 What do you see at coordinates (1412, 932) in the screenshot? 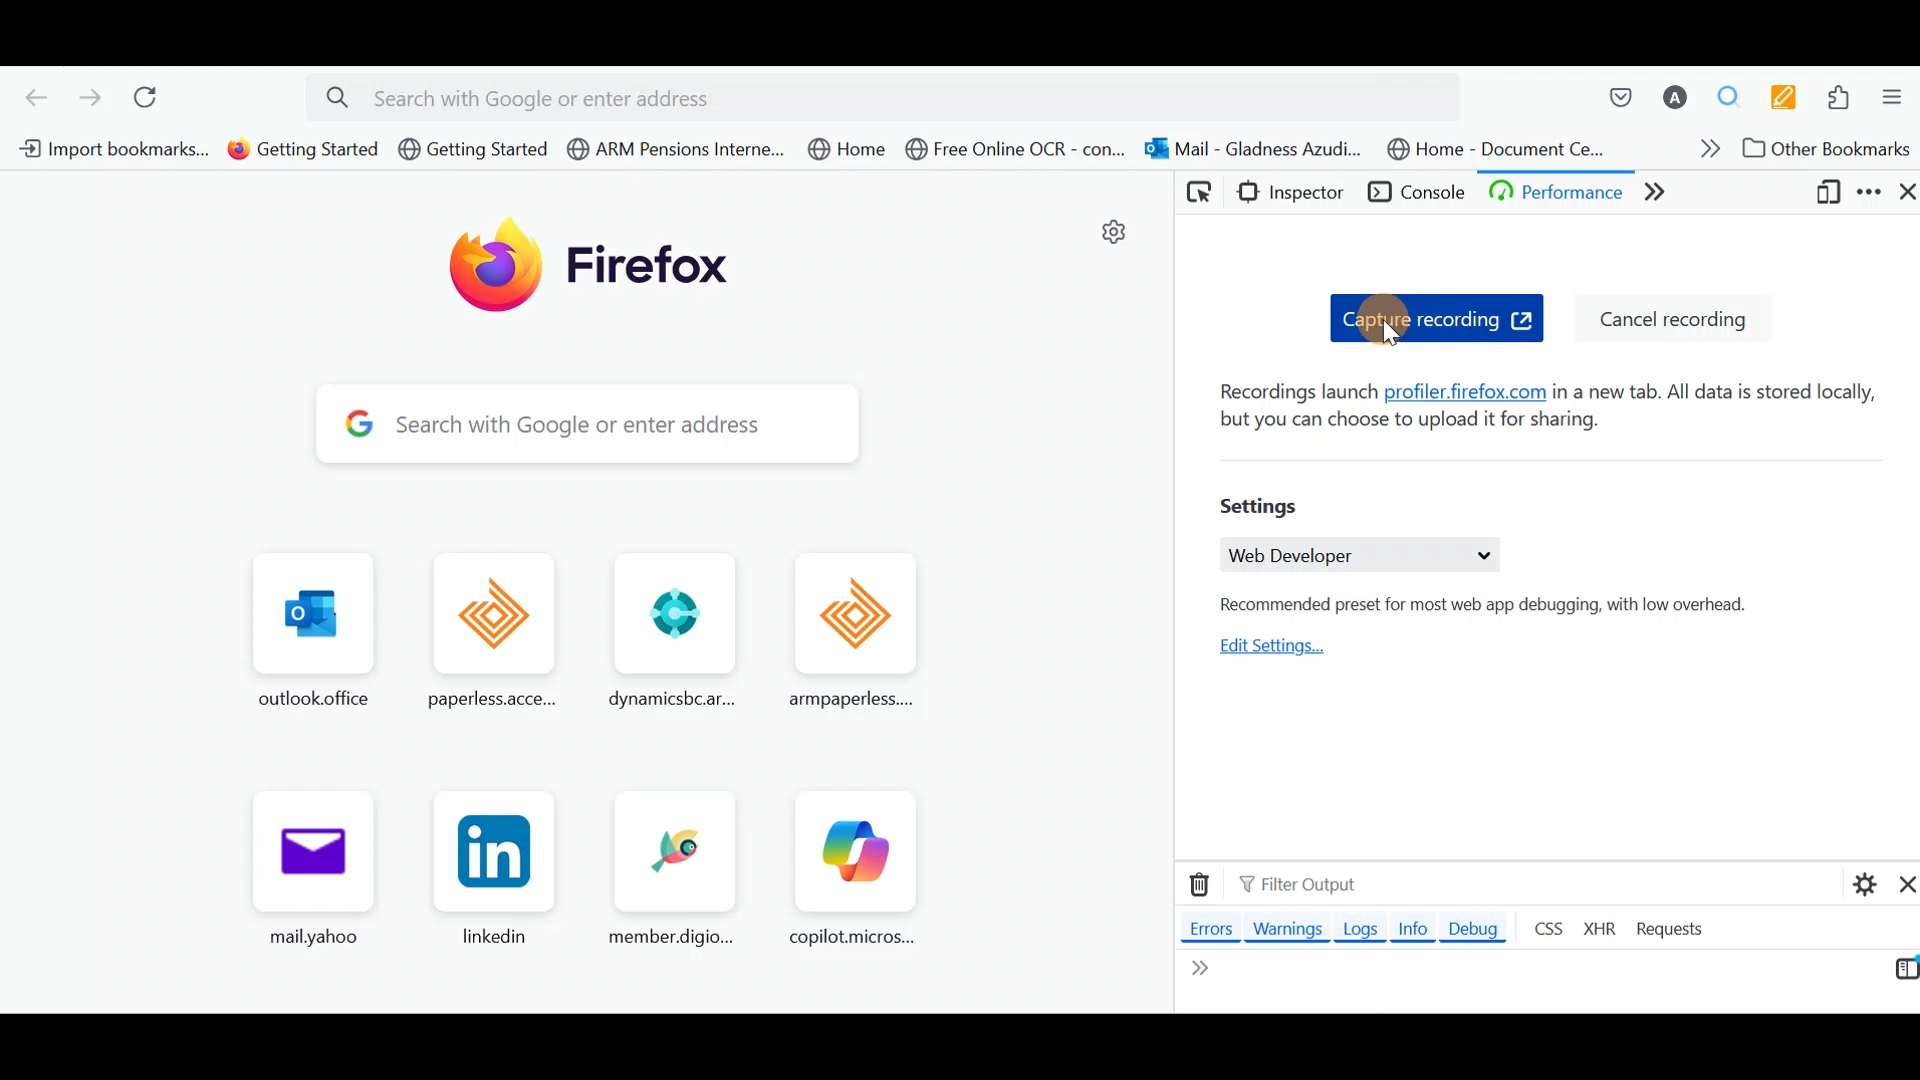
I see `Info` at bounding box center [1412, 932].